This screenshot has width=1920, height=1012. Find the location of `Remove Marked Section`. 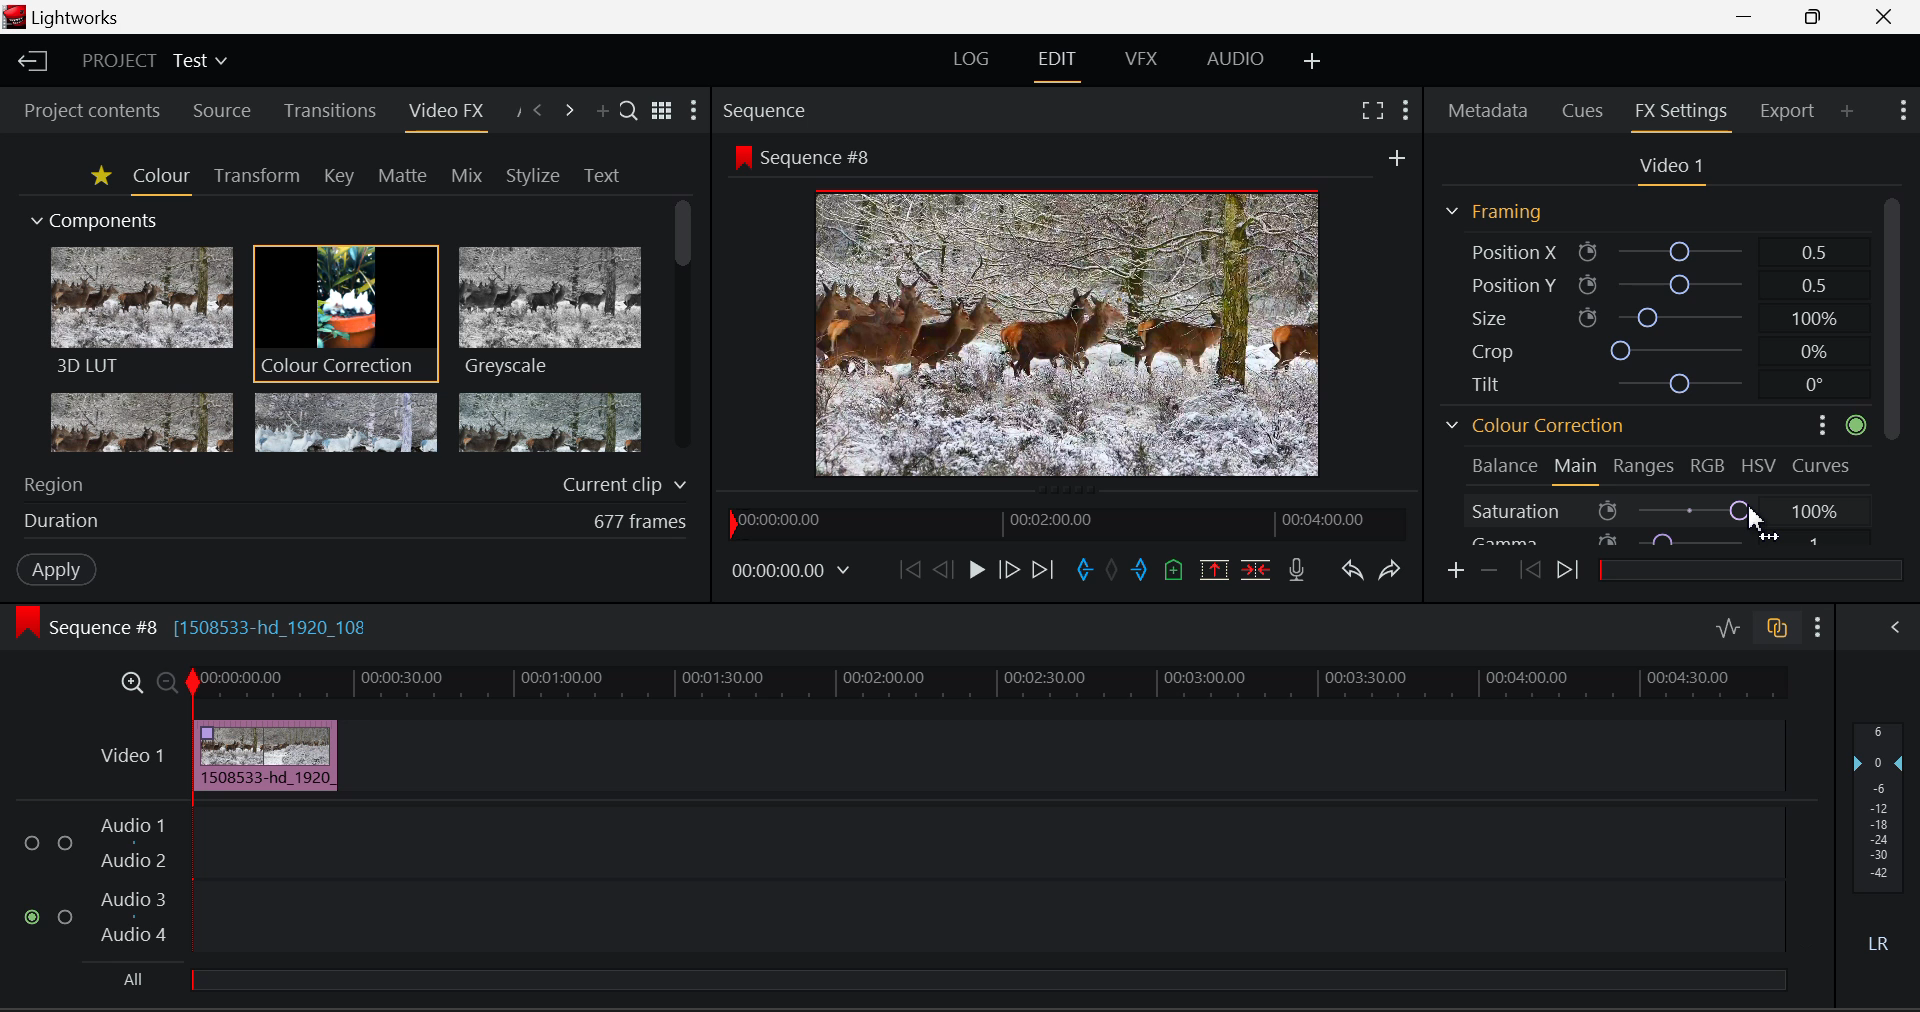

Remove Marked Section is located at coordinates (1213, 570).